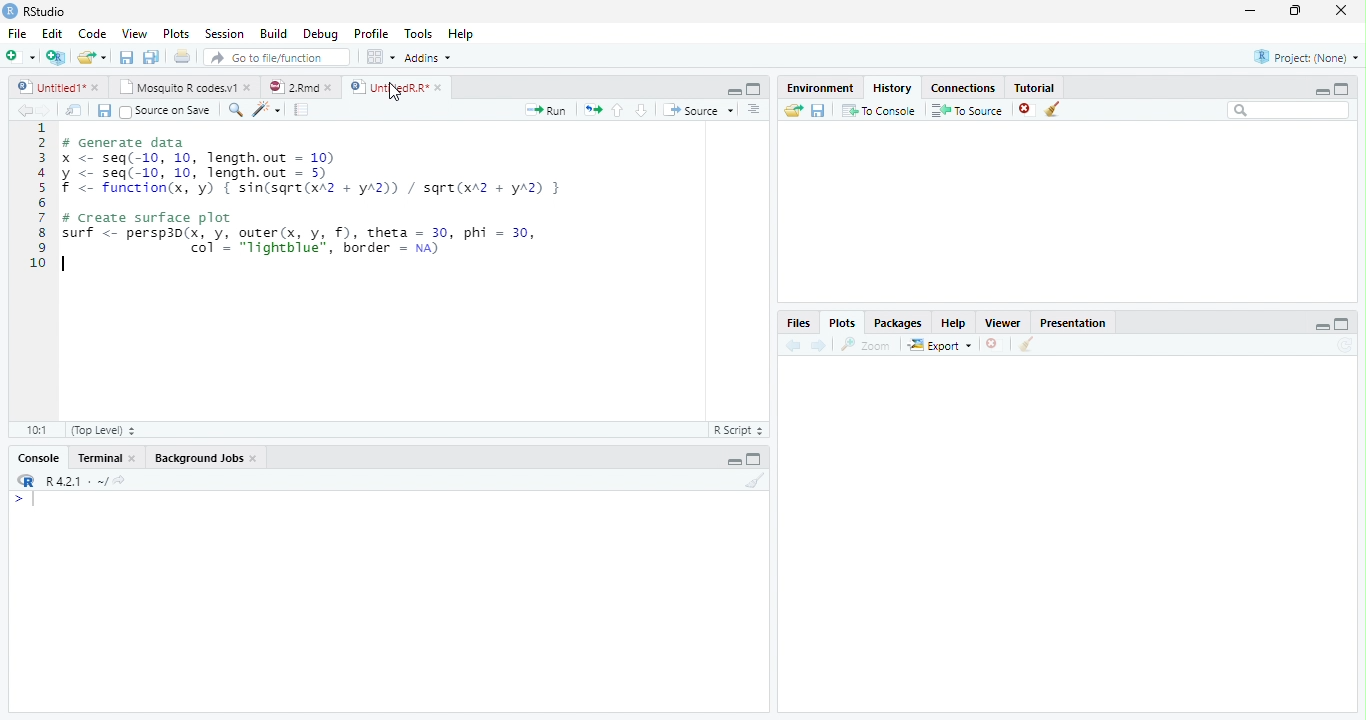  What do you see at coordinates (104, 57) in the screenshot?
I see `Open recent files` at bounding box center [104, 57].